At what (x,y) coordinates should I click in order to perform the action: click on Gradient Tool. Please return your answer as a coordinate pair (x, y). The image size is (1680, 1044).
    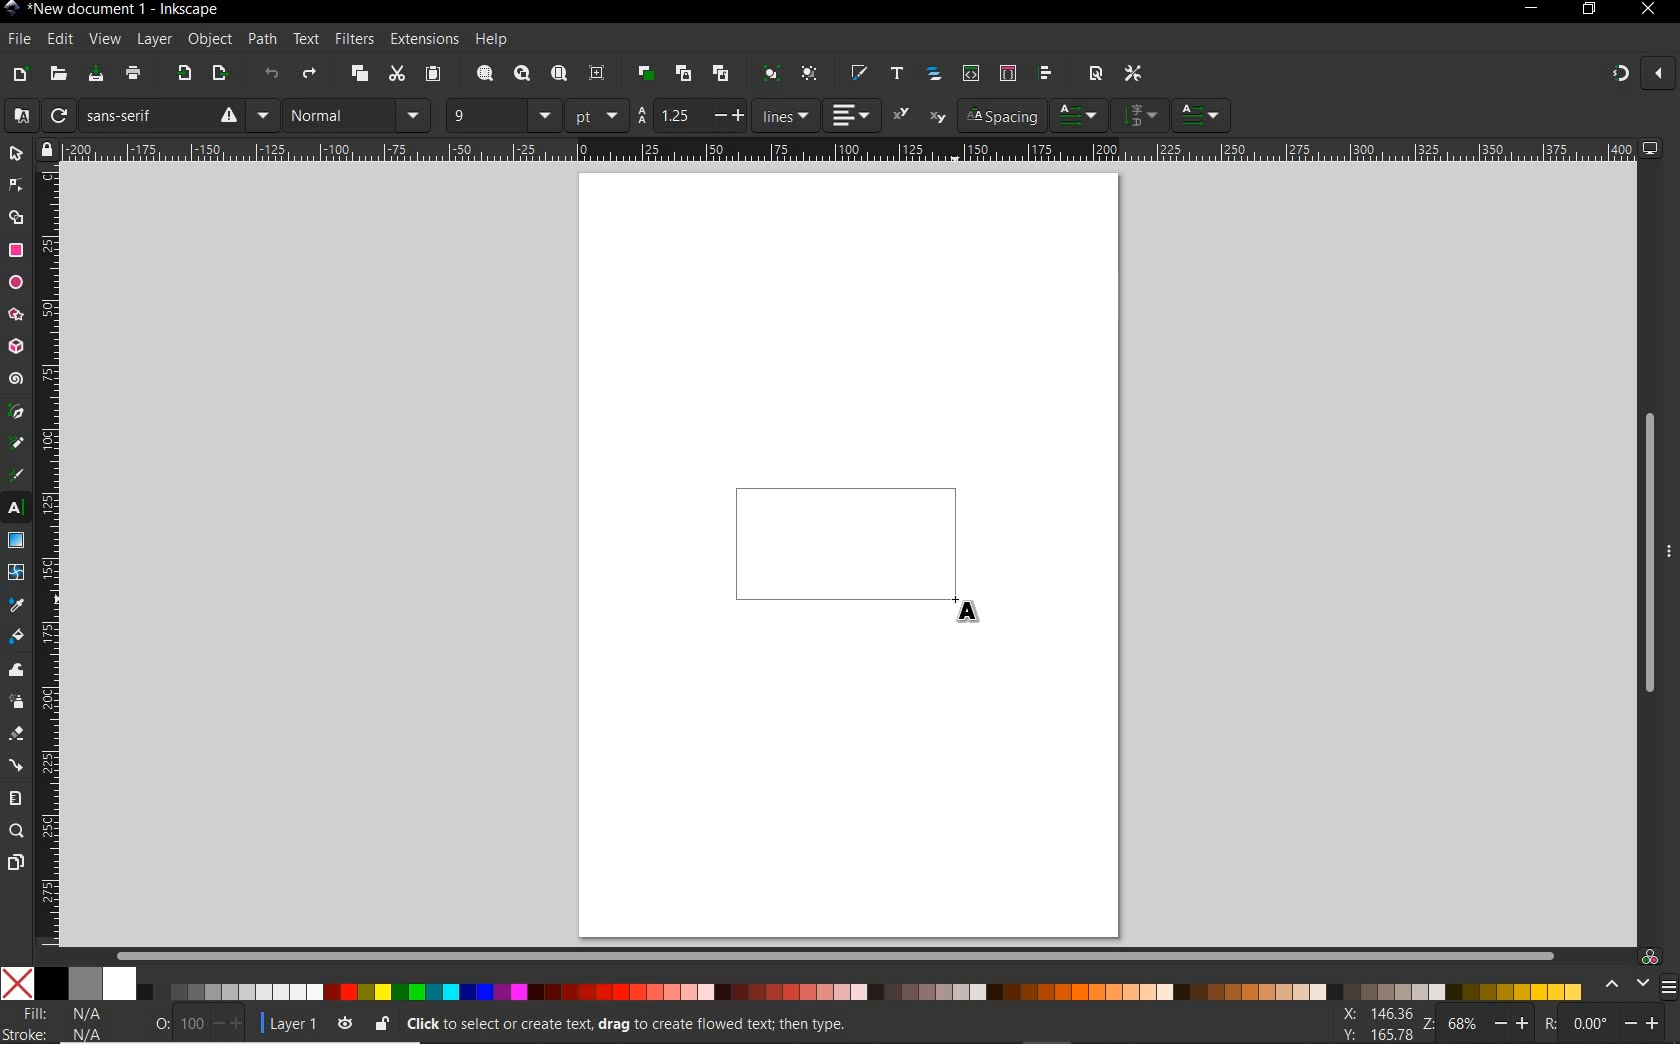
    Looking at the image, I should click on (16, 541).